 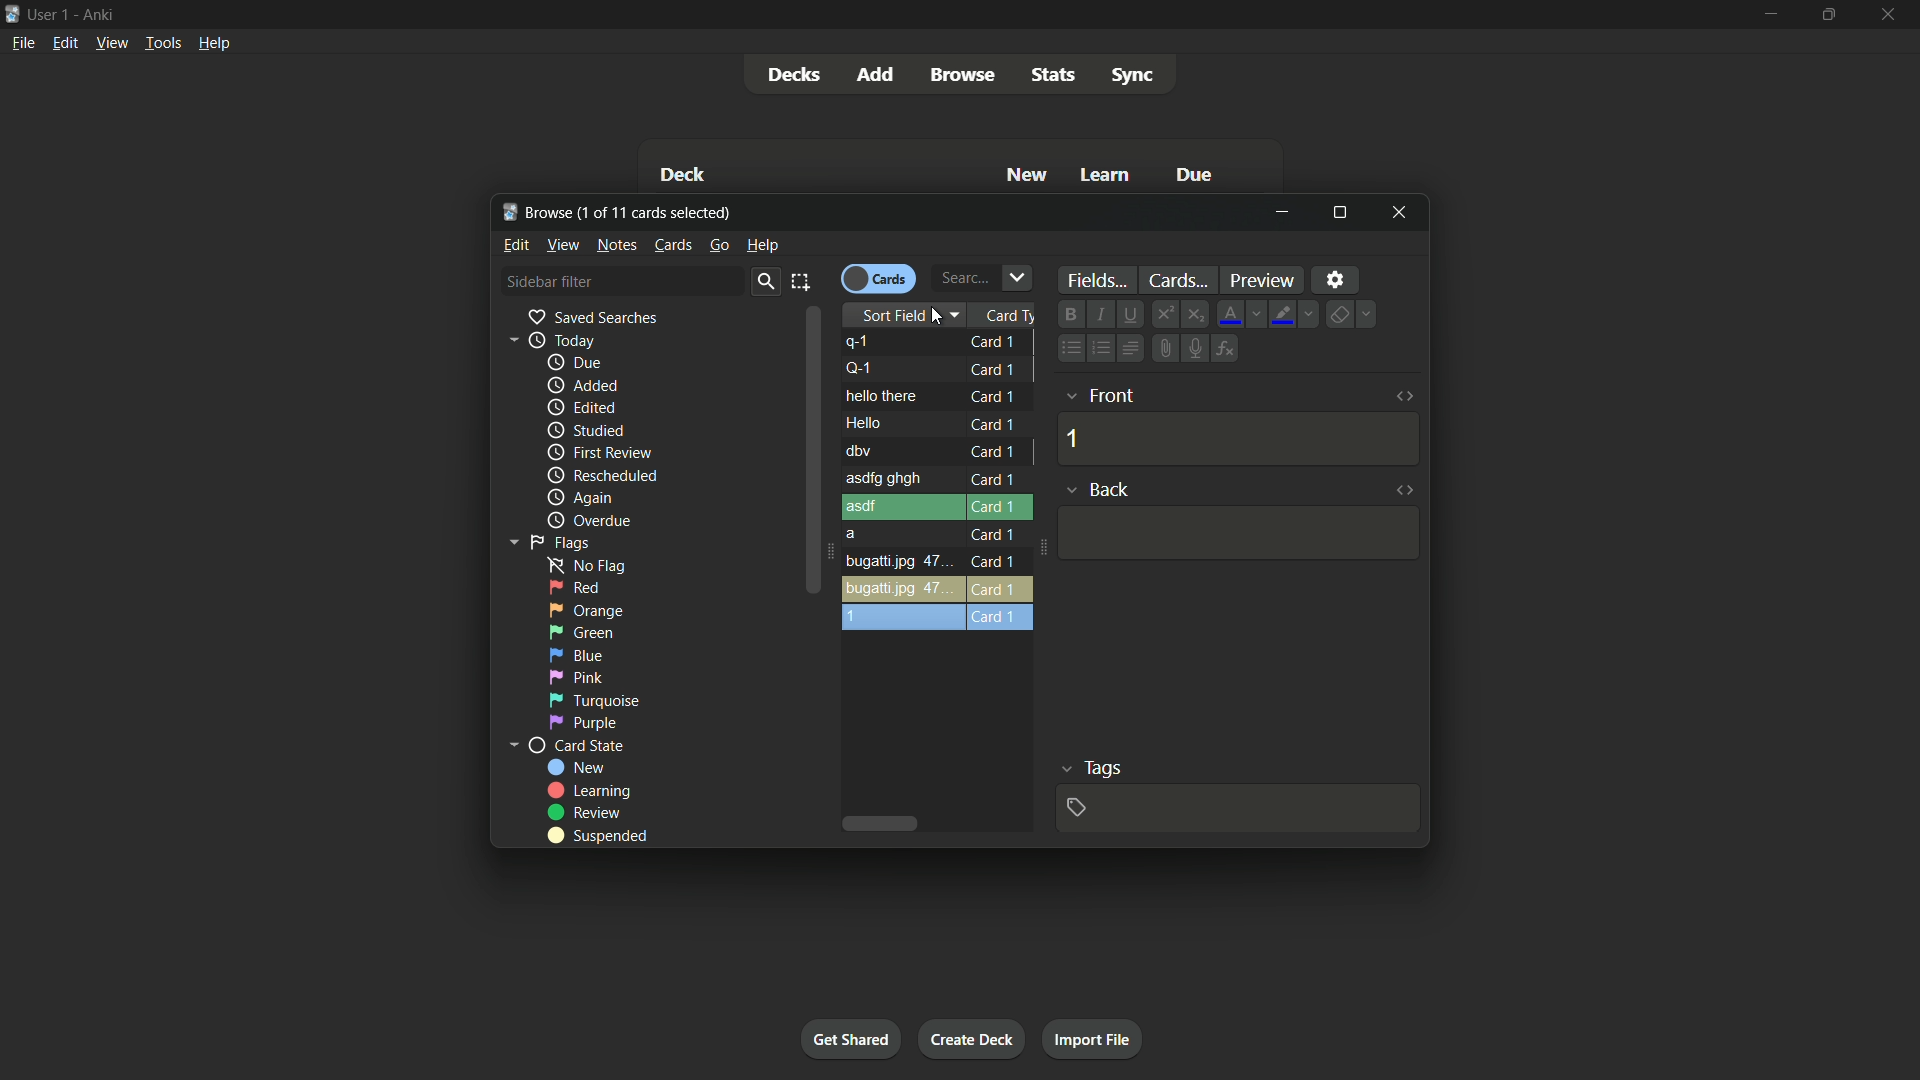 I want to click on go, so click(x=718, y=245).